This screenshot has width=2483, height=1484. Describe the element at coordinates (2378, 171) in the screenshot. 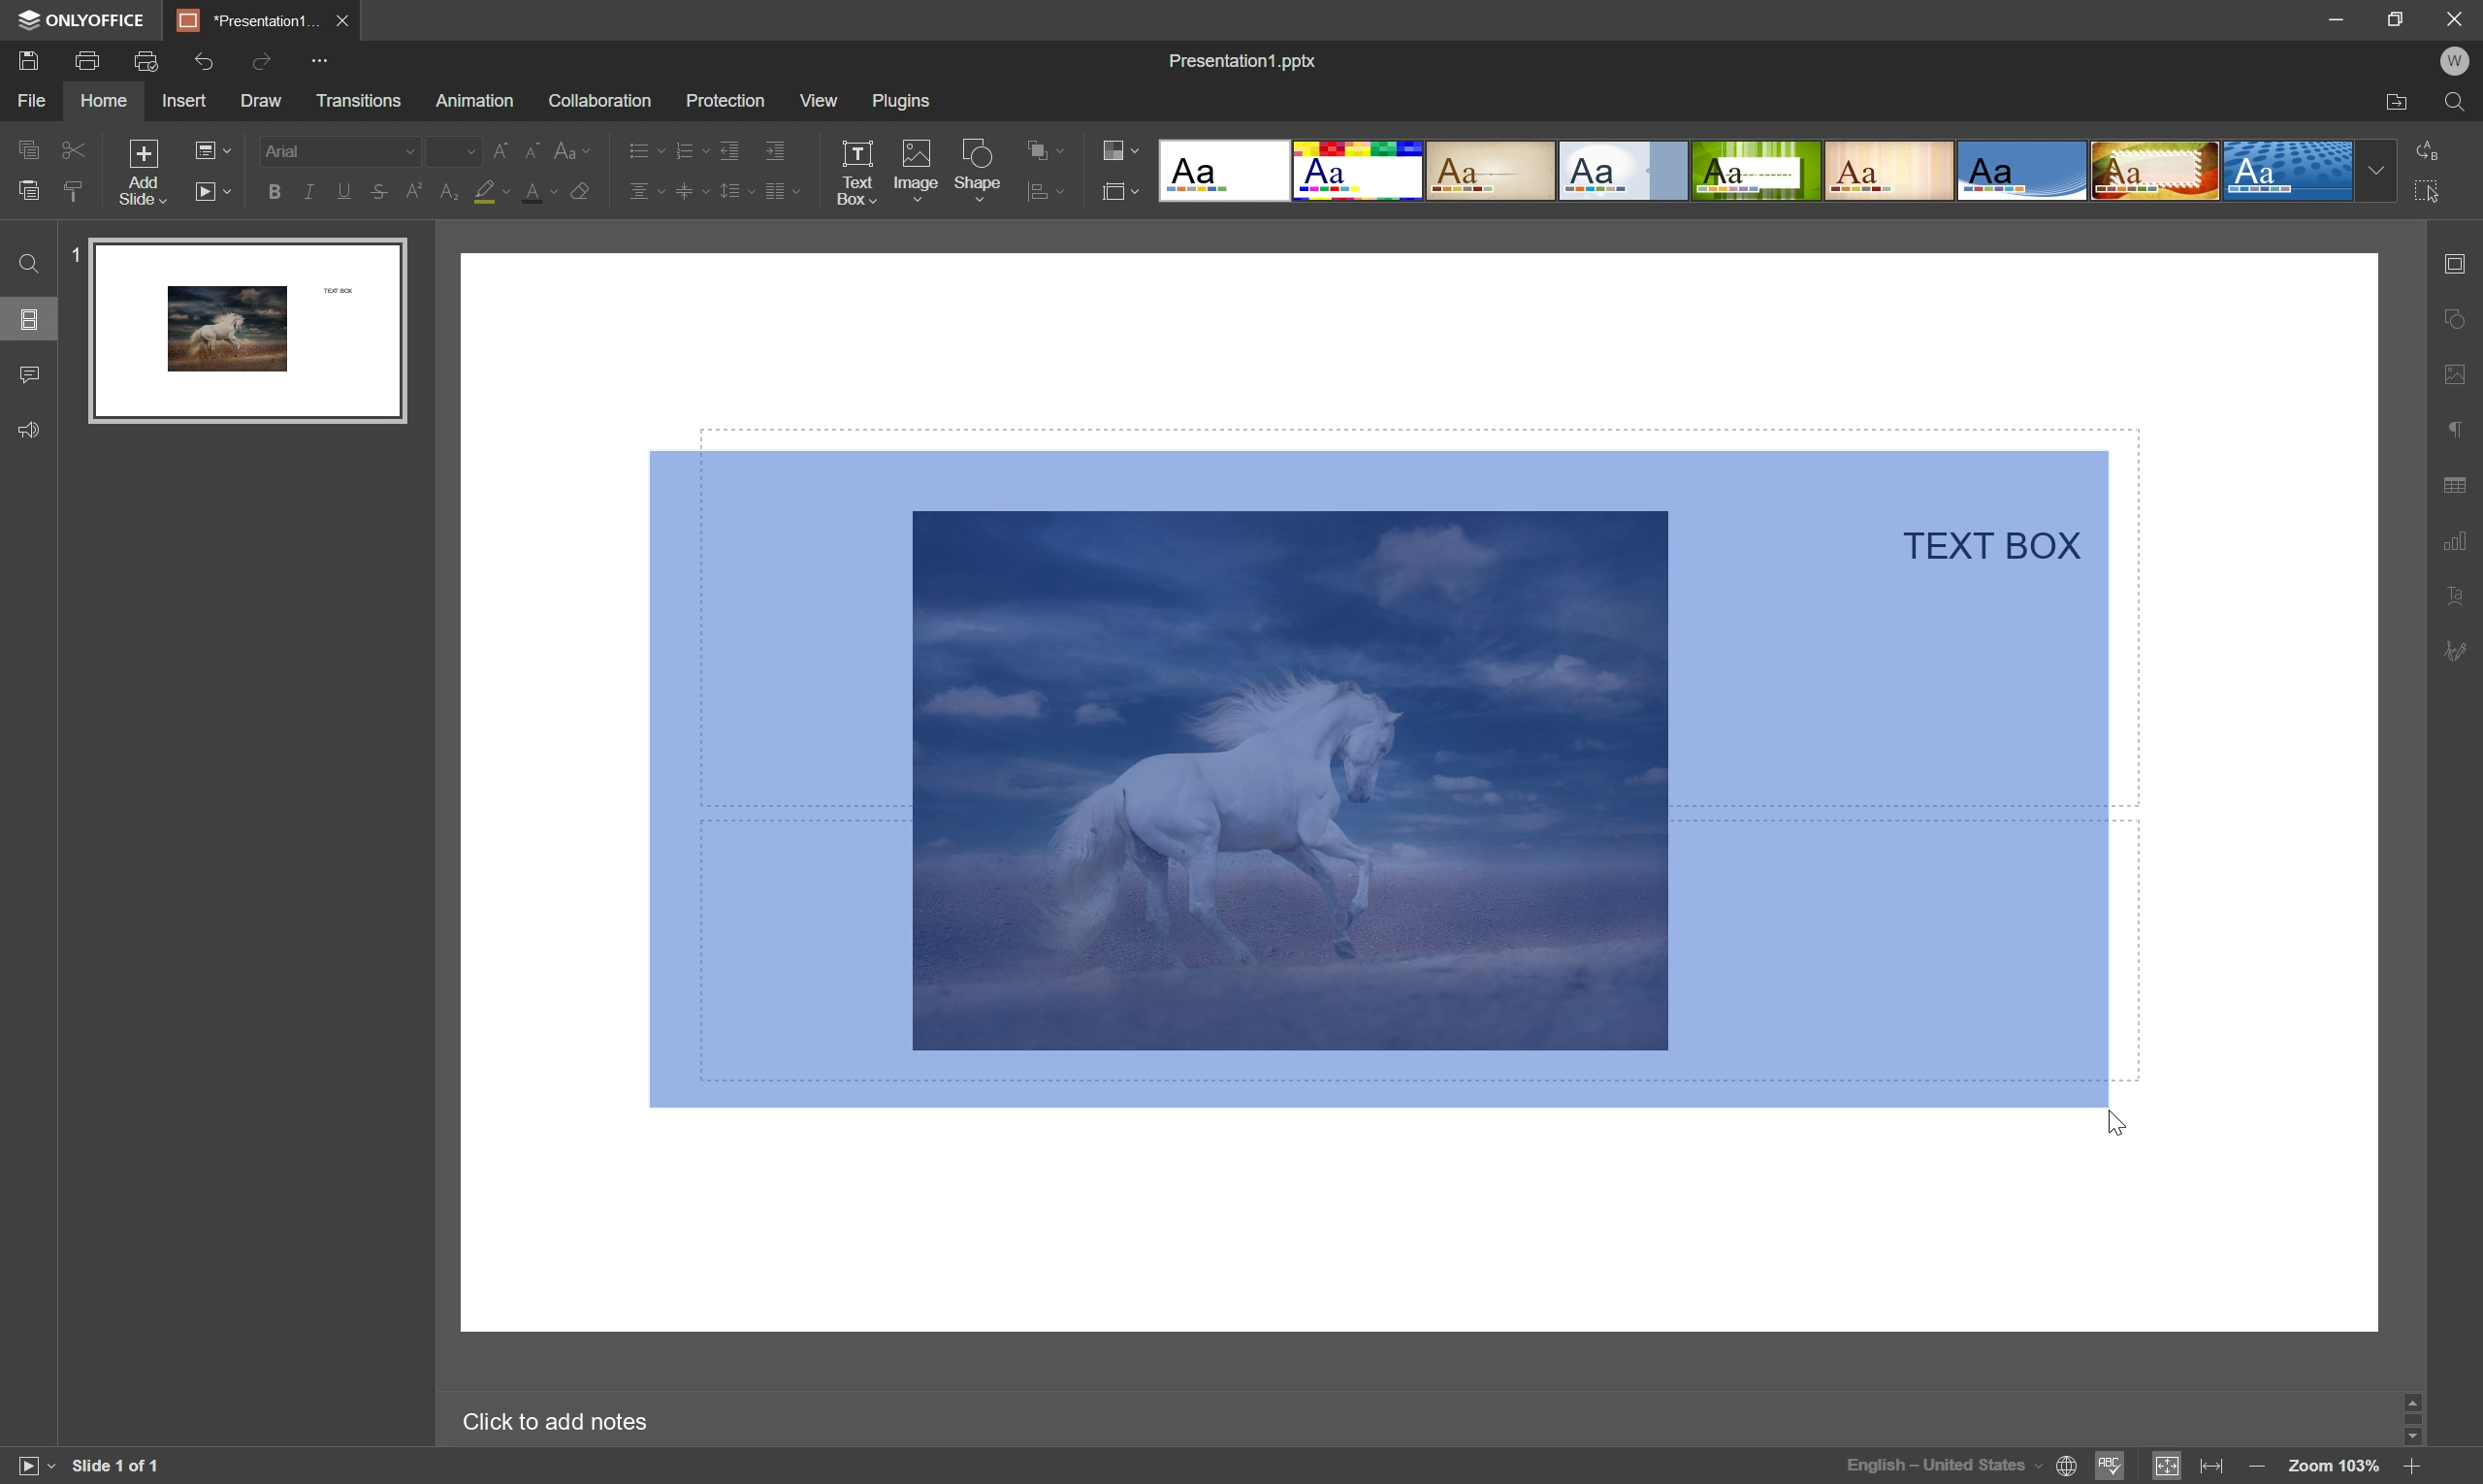

I see `drop down` at that location.